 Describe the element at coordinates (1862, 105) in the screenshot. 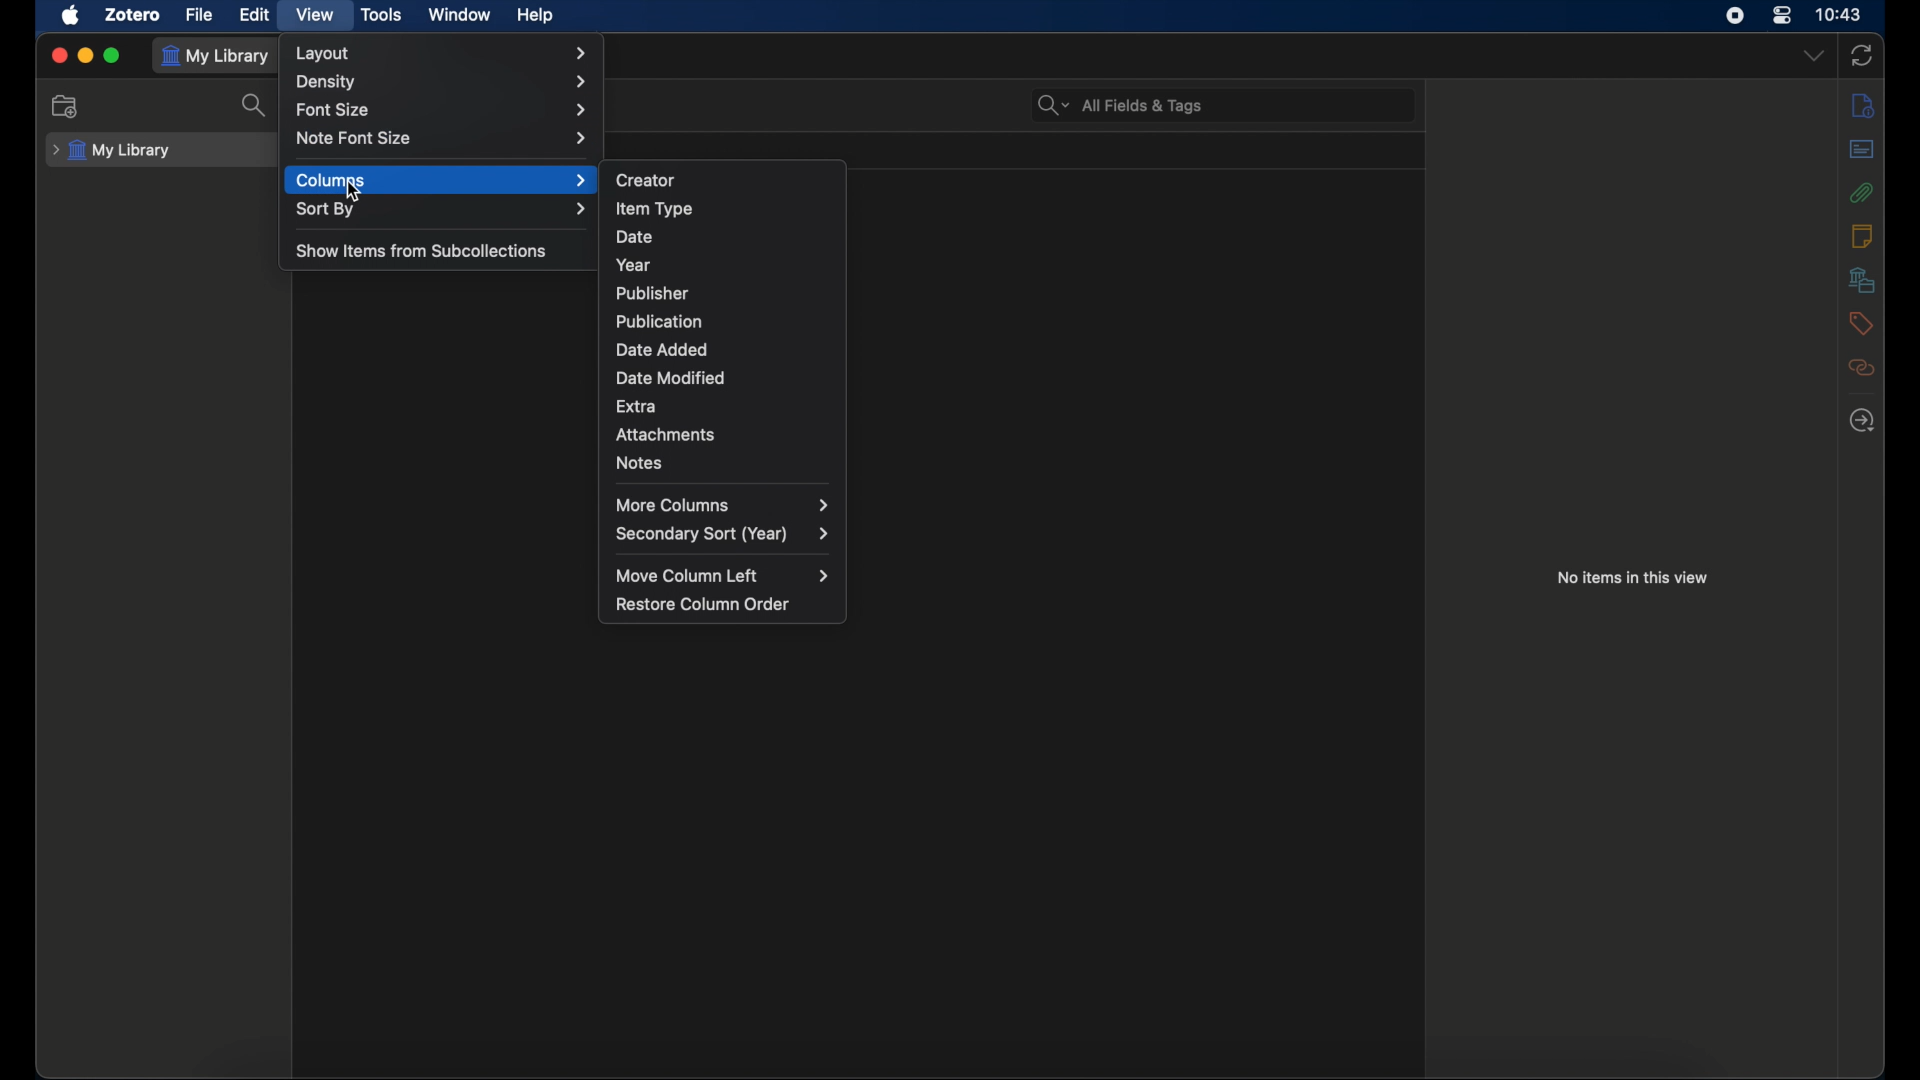

I see `info` at that location.